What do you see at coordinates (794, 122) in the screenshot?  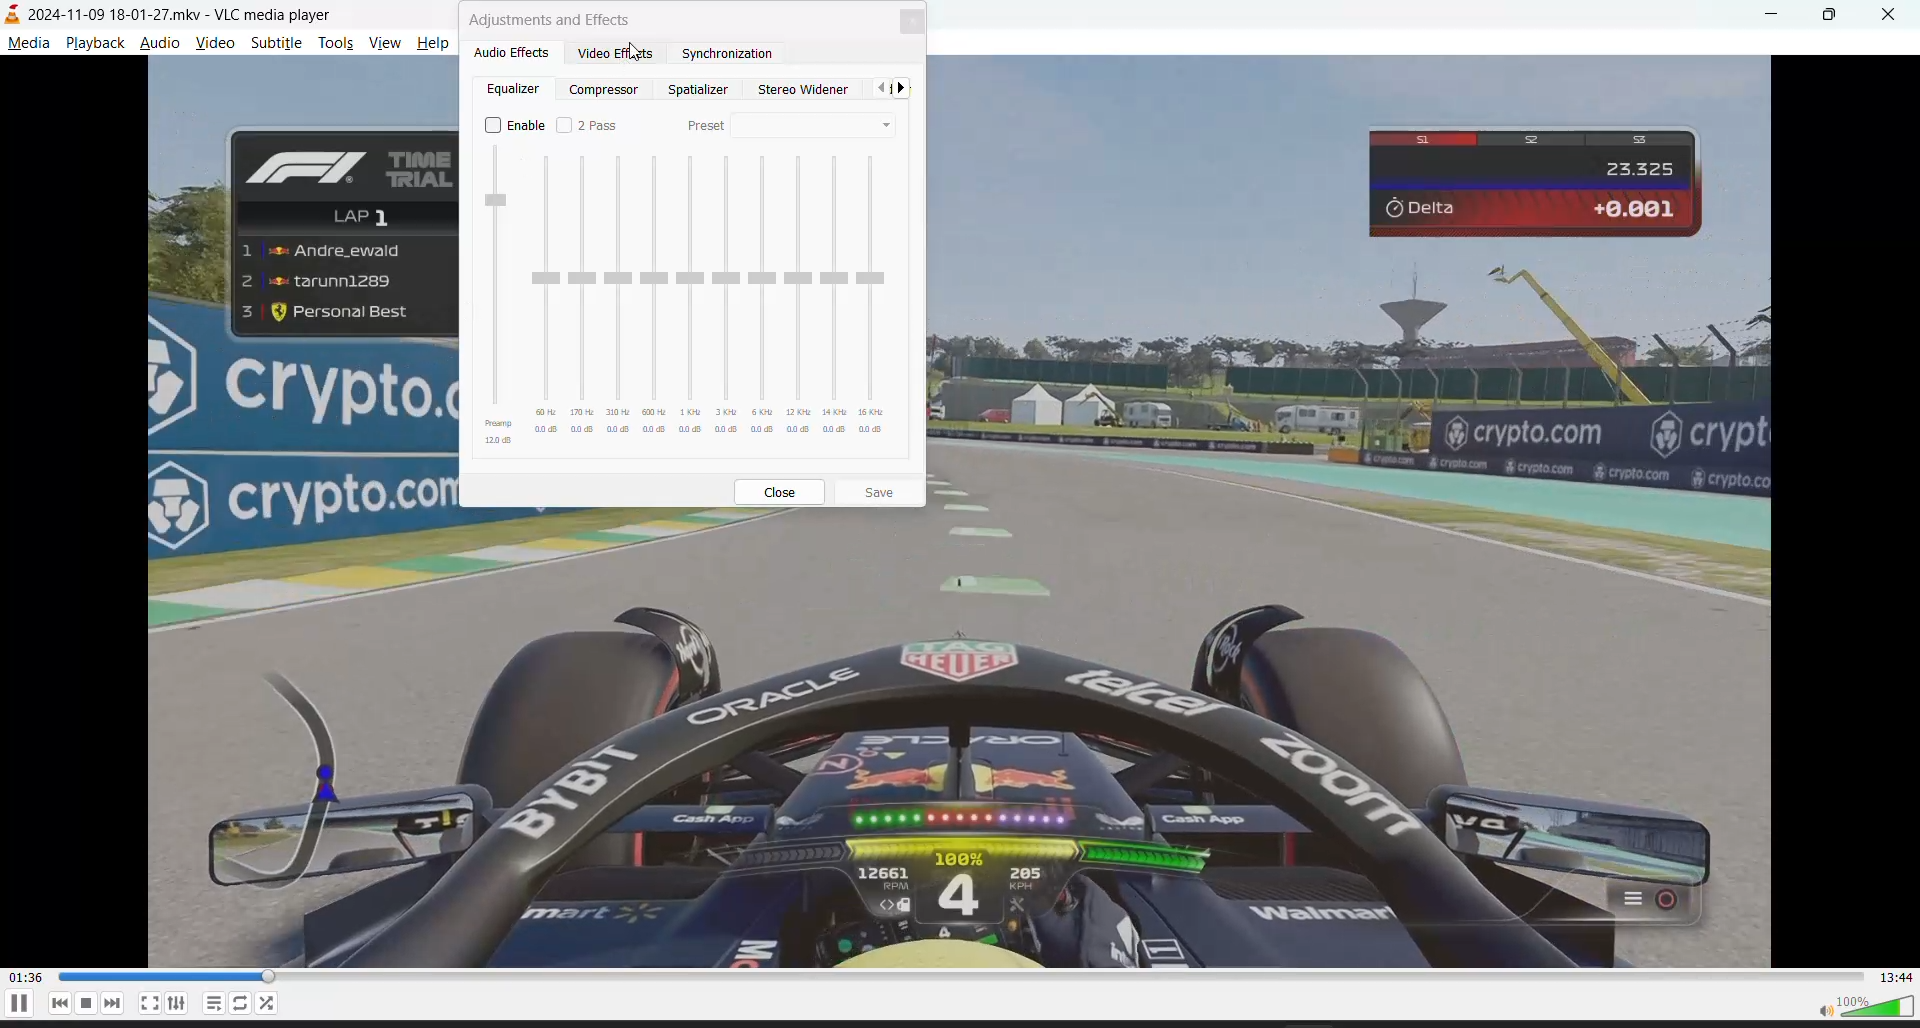 I see `preset` at bounding box center [794, 122].